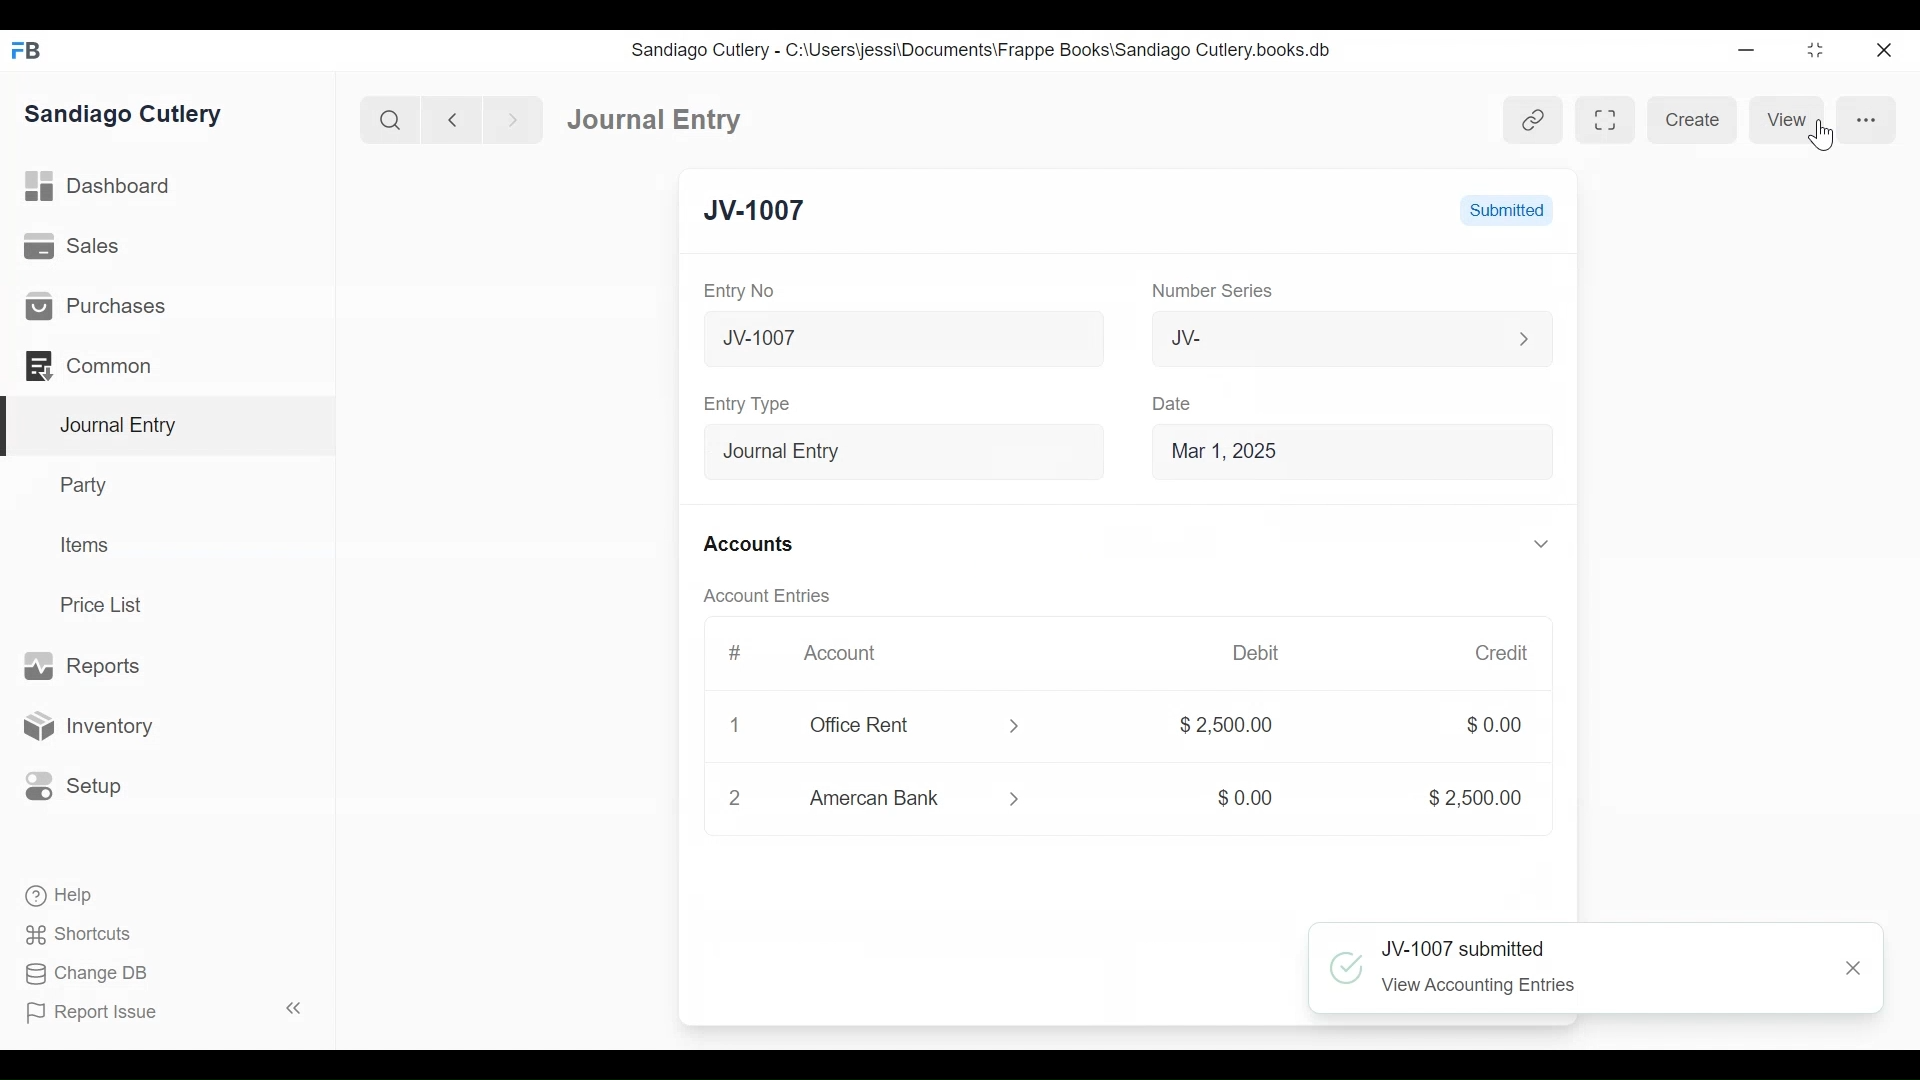  What do you see at coordinates (1695, 119) in the screenshot?
I see `create` at bounding box center [1695, 119].